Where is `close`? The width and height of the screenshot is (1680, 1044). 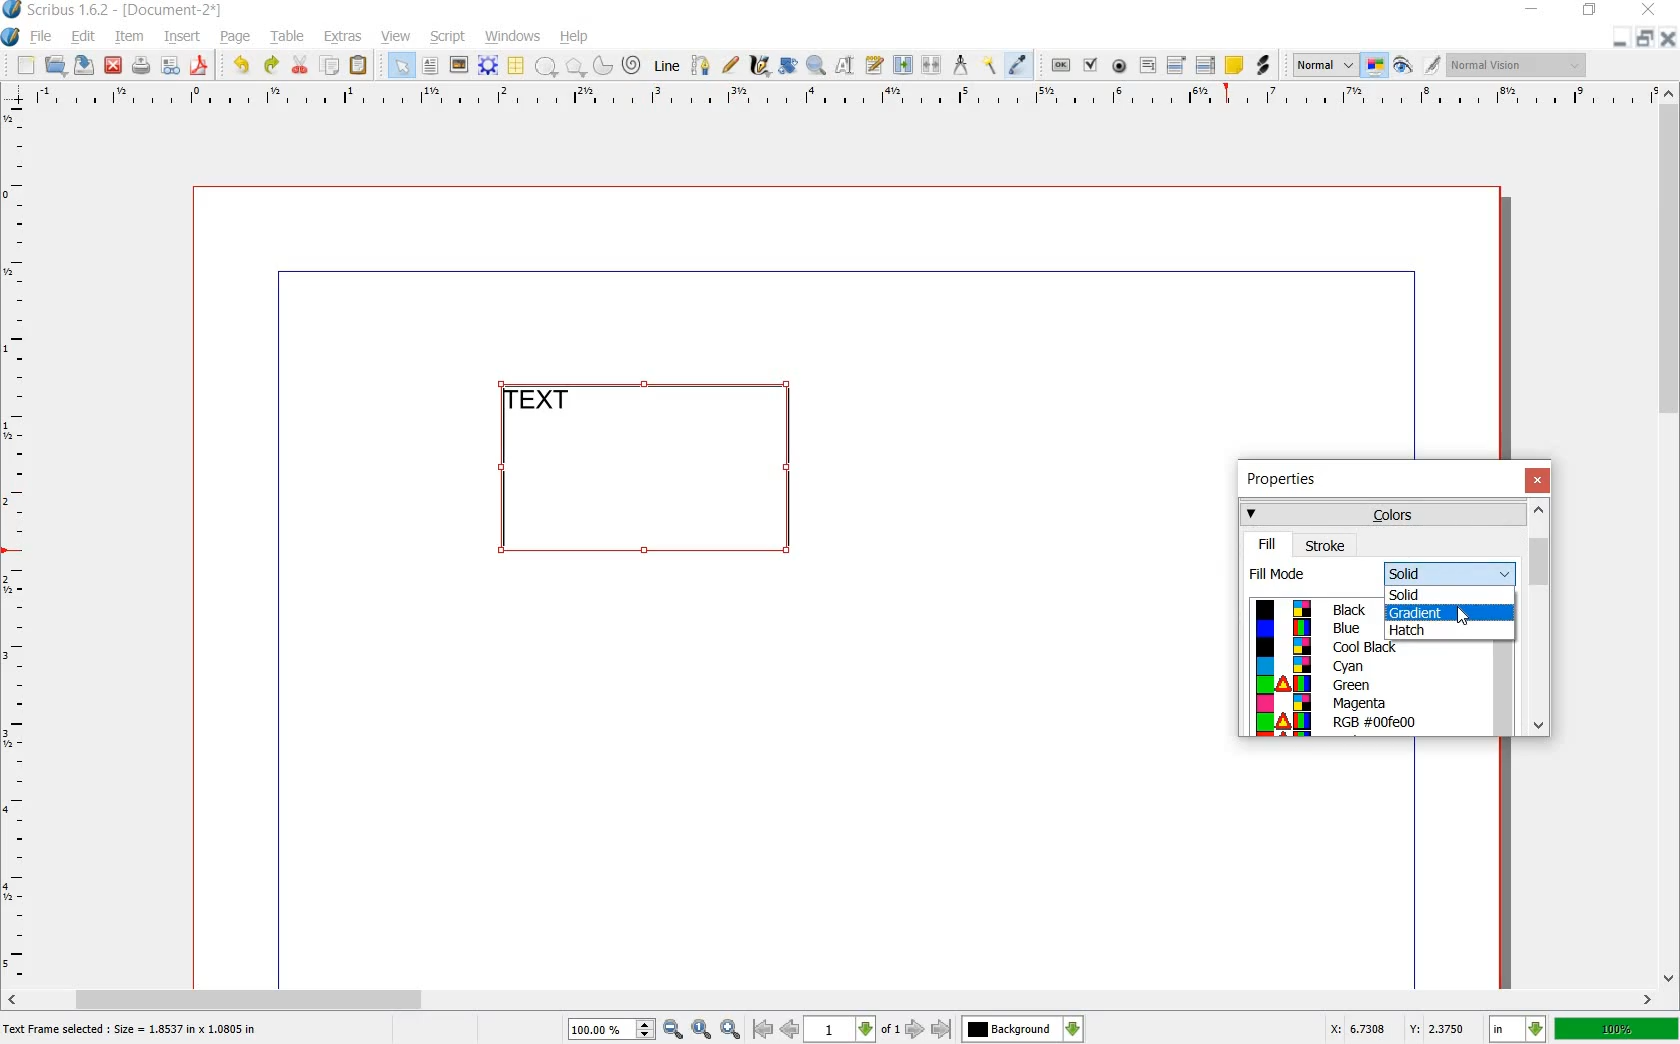 close is located at coordinates (1537, 480).